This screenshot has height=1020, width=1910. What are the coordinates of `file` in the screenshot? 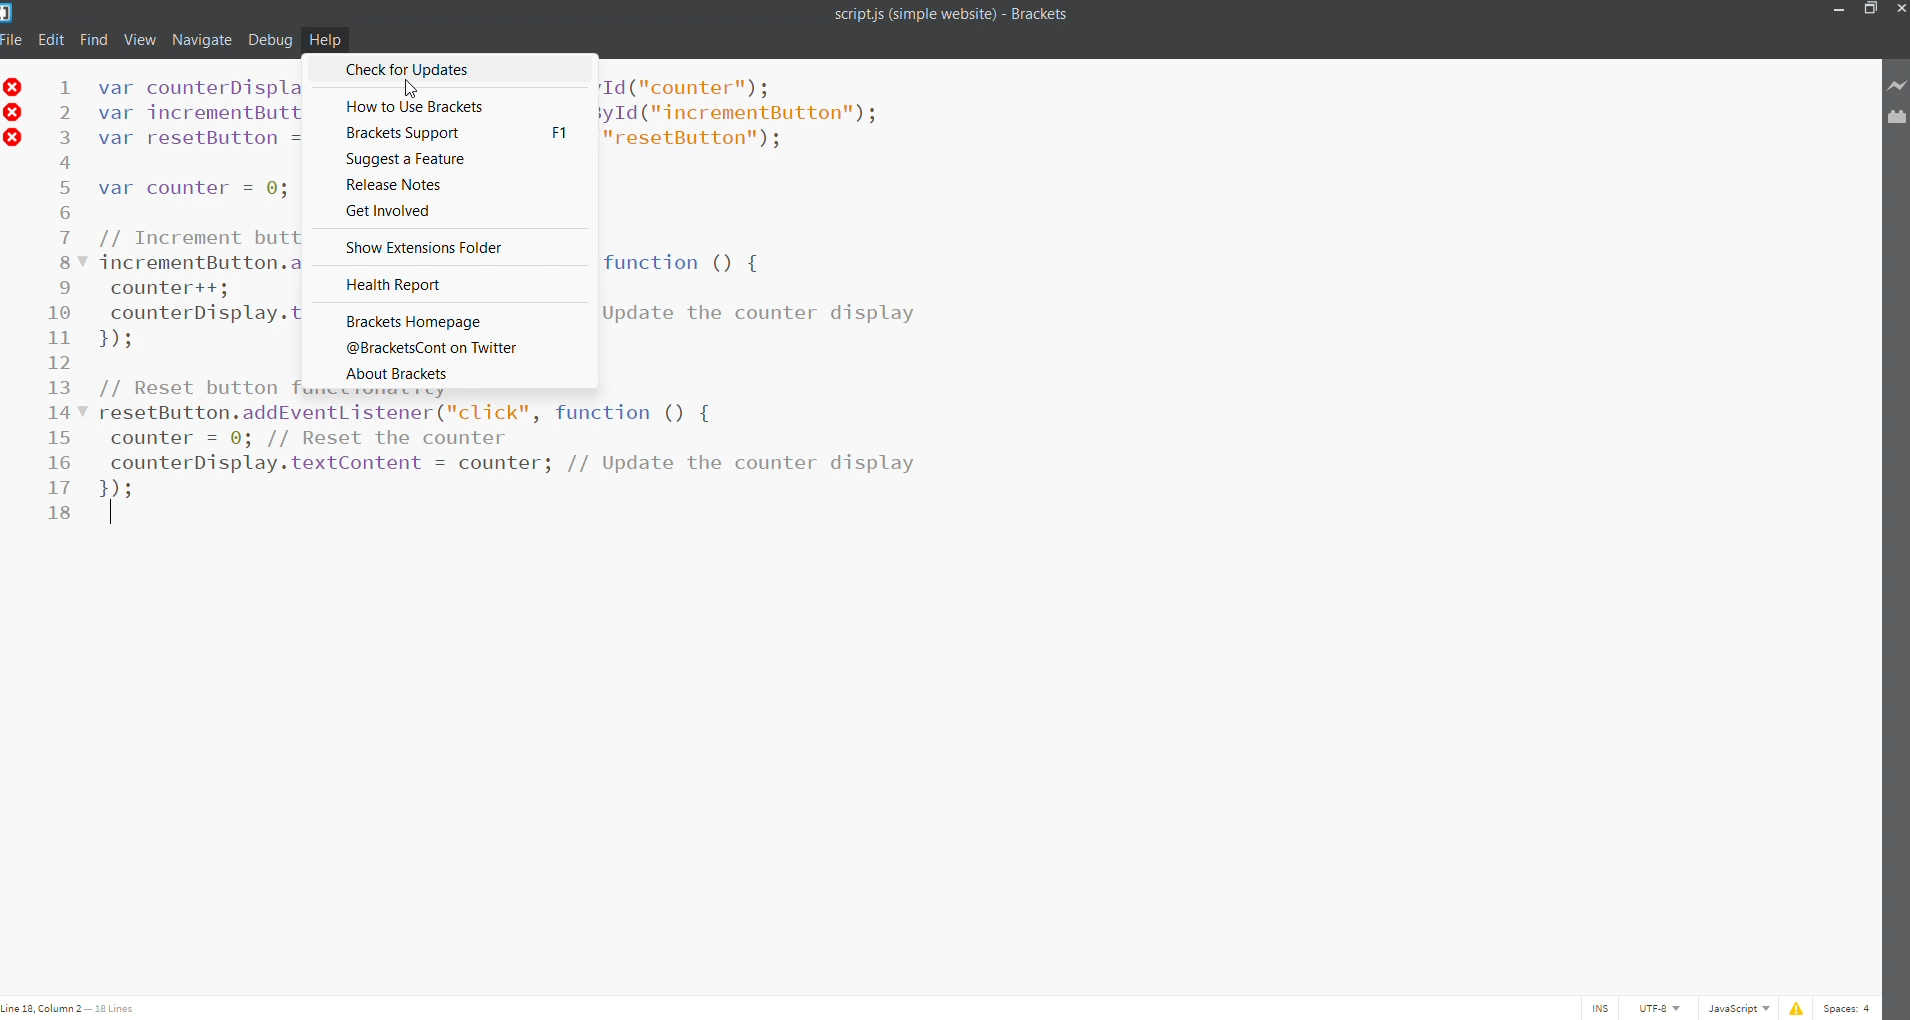 It's located at (12, 39).